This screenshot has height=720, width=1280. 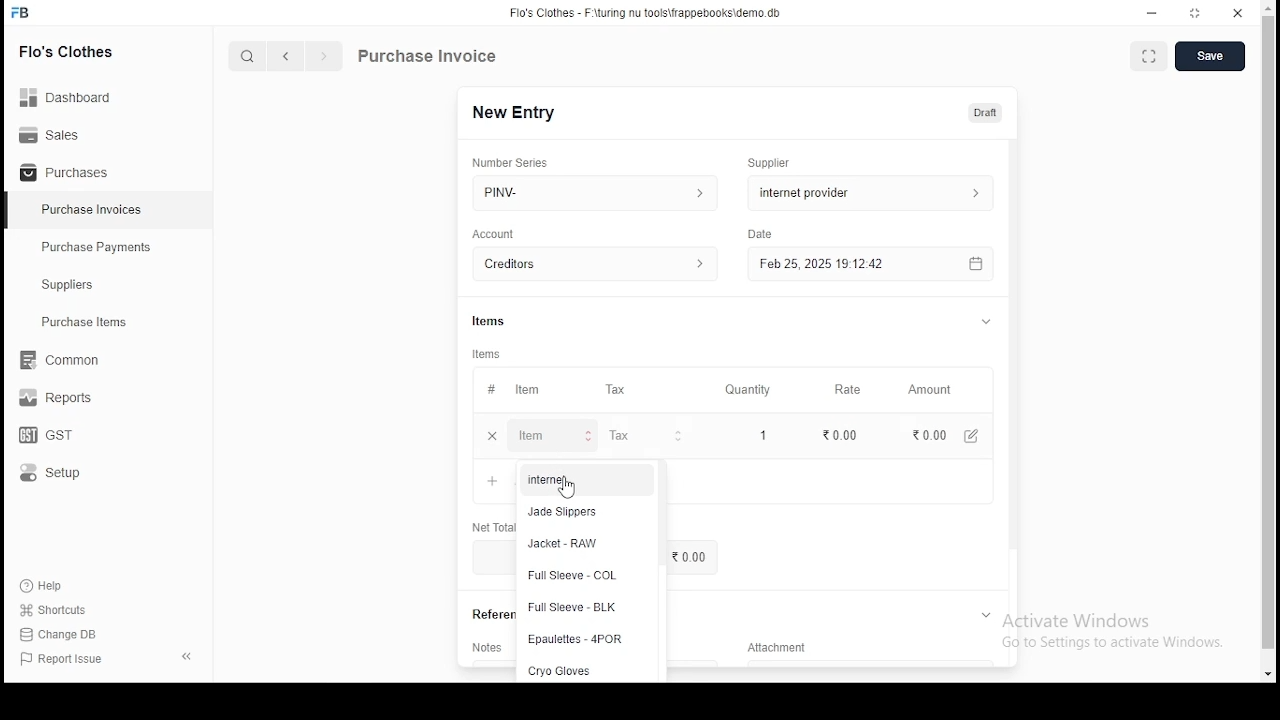 I want to click on minimize, so click(x=1155, y=14).